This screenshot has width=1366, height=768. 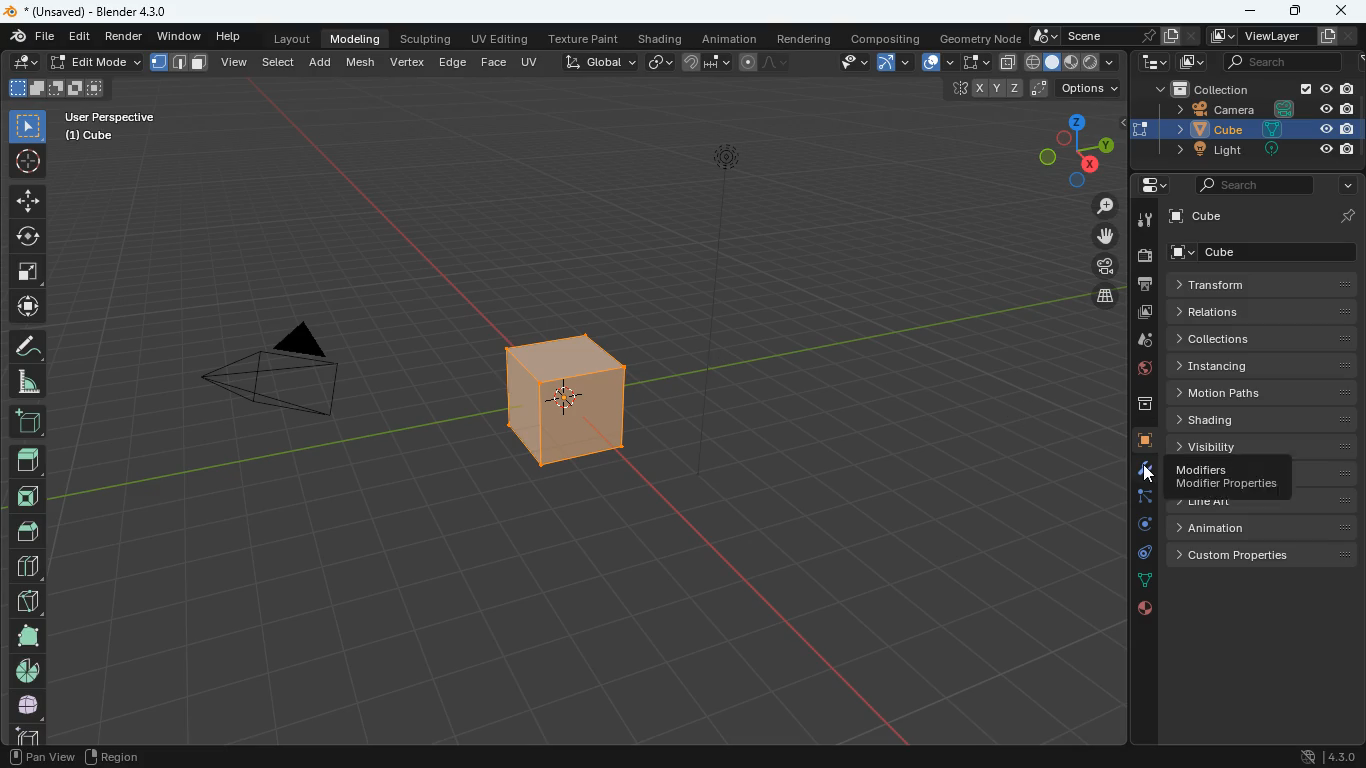 I want to click on region, so click(x=112, y=759).